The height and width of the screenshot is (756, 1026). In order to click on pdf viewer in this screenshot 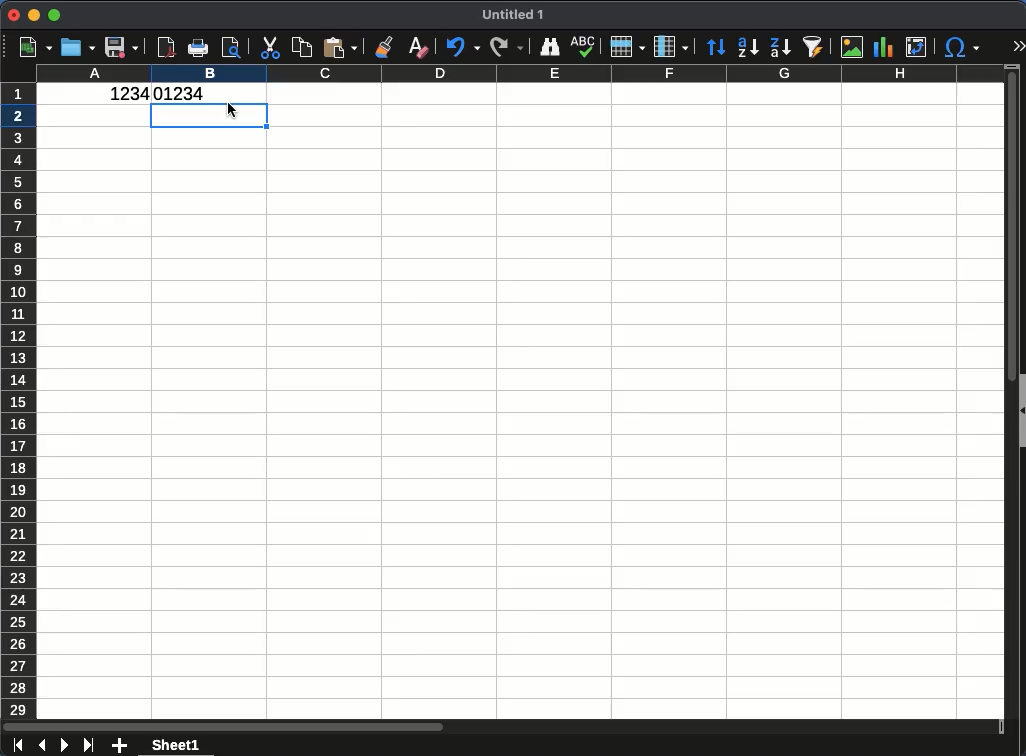, I will do `click(167, 45)`.